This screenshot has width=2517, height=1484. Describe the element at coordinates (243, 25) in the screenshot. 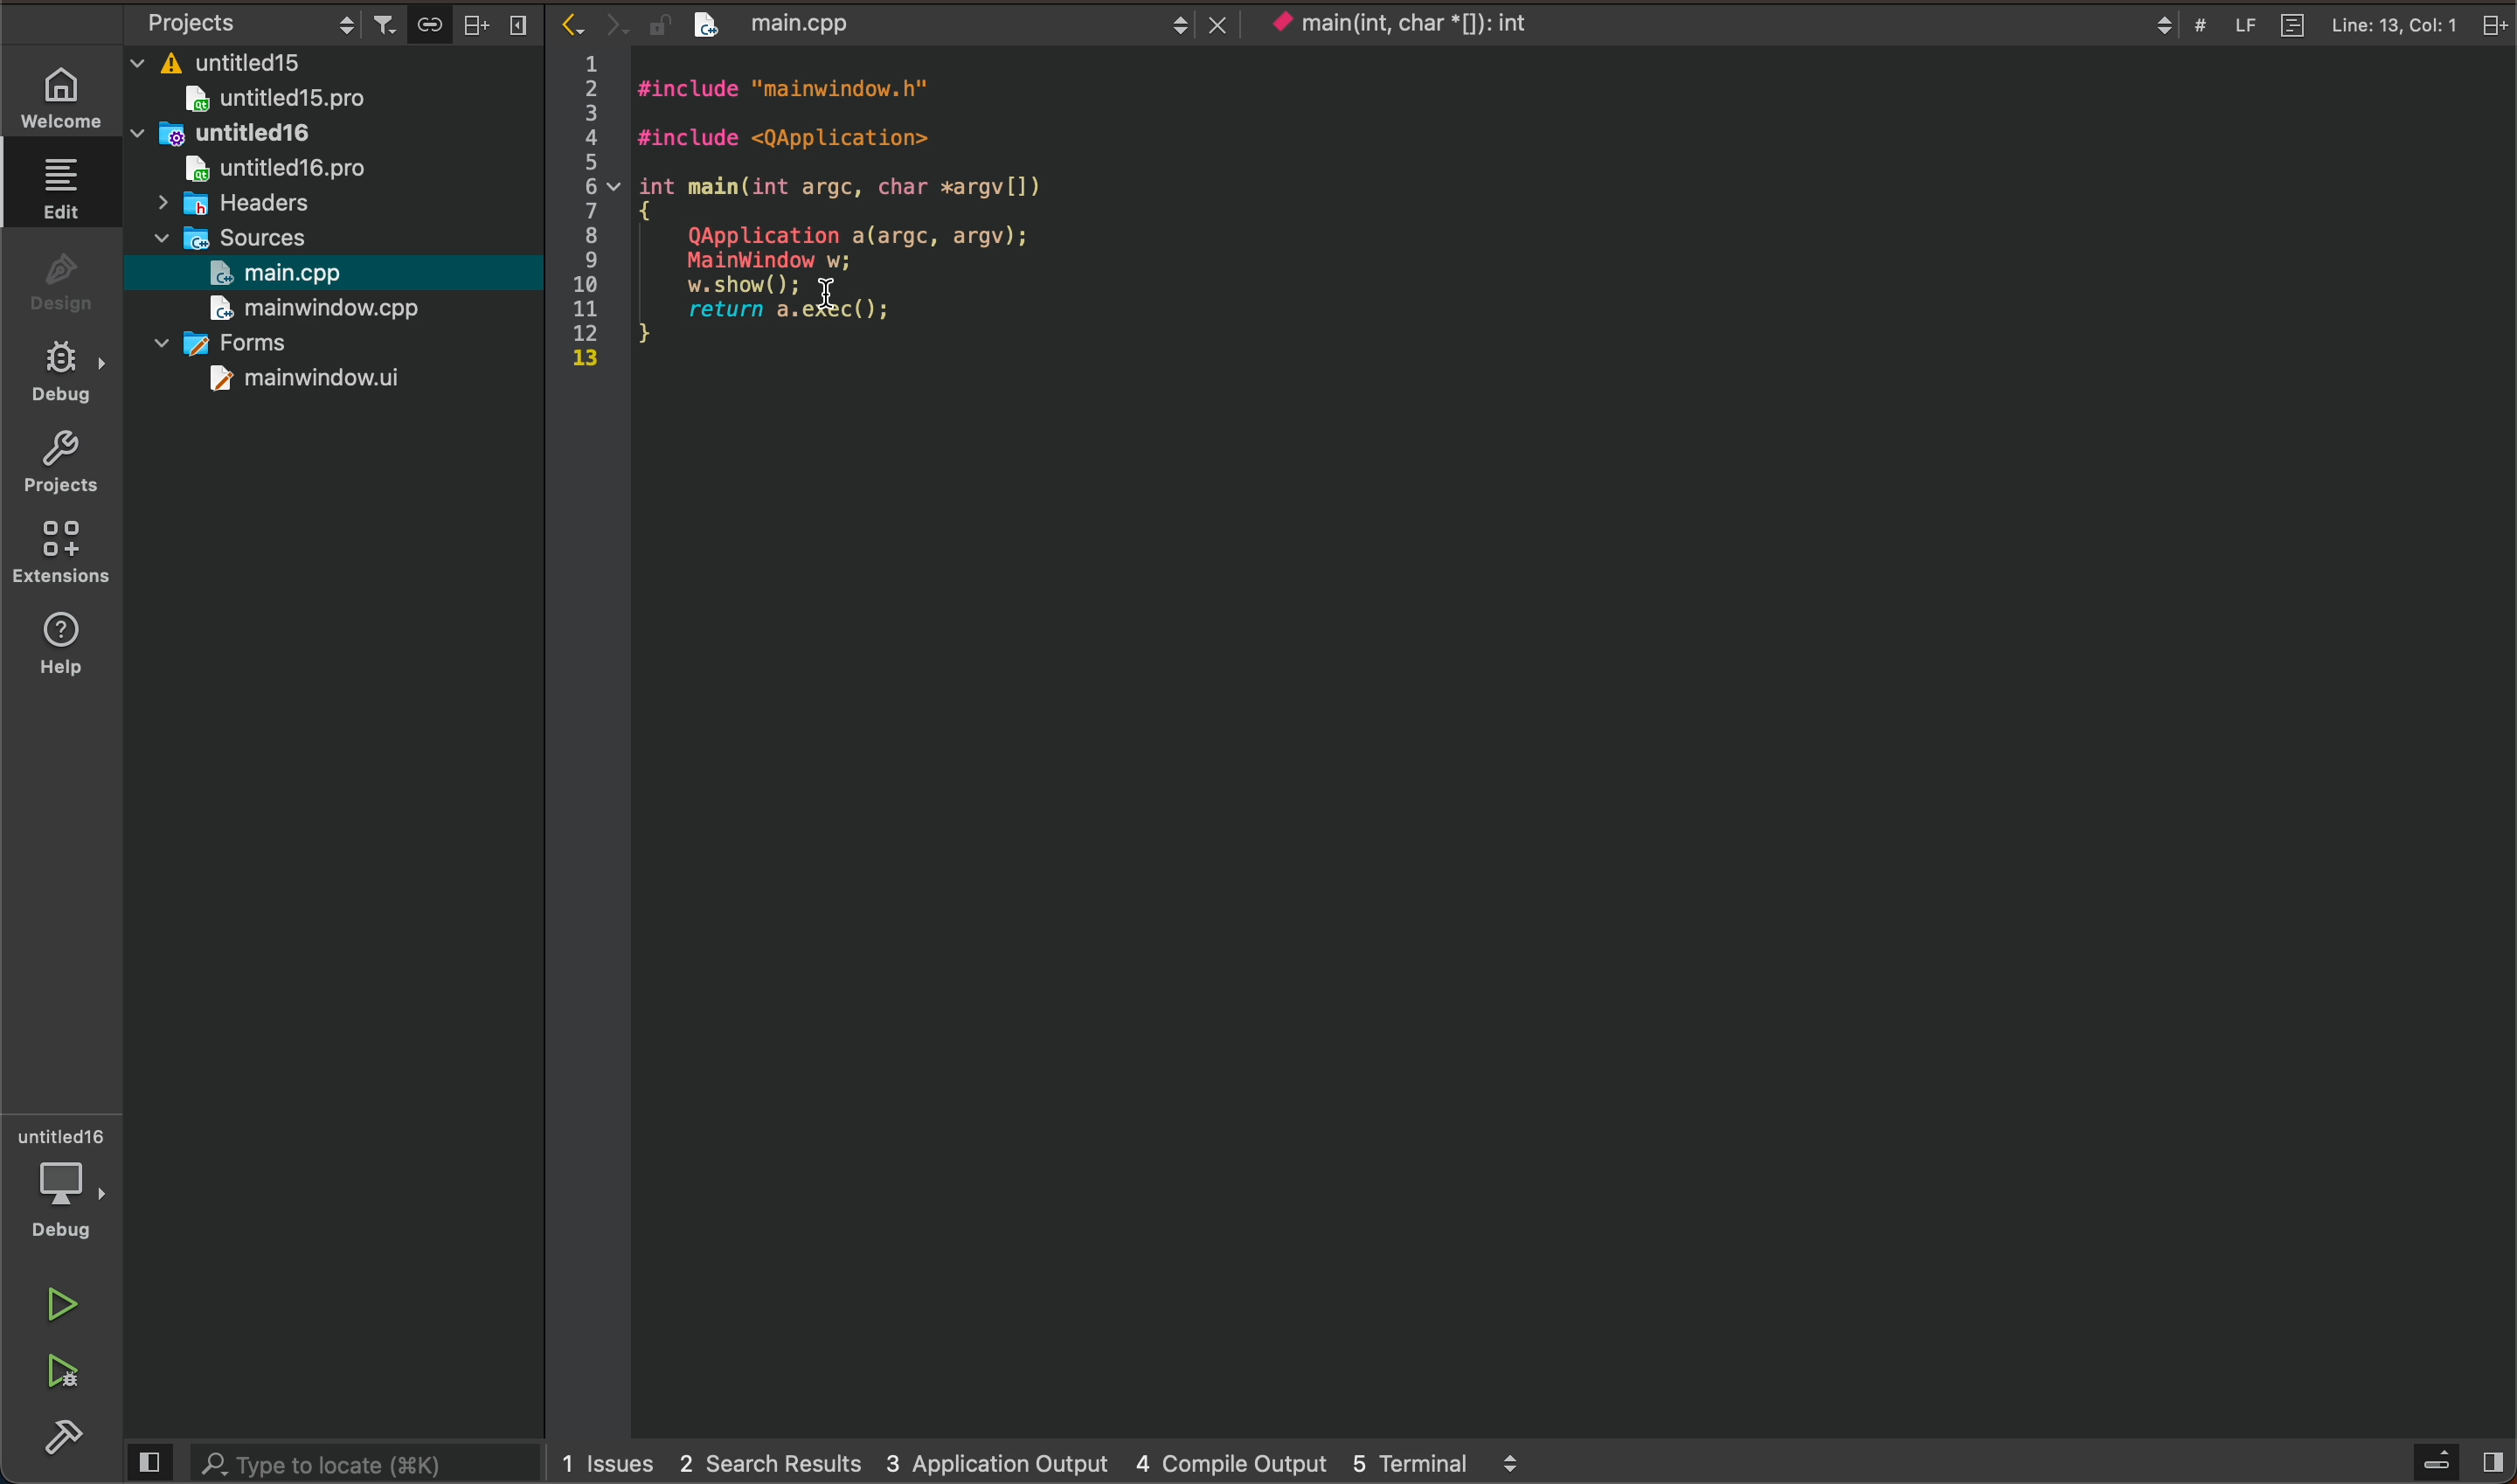

I see `select project` at that location.